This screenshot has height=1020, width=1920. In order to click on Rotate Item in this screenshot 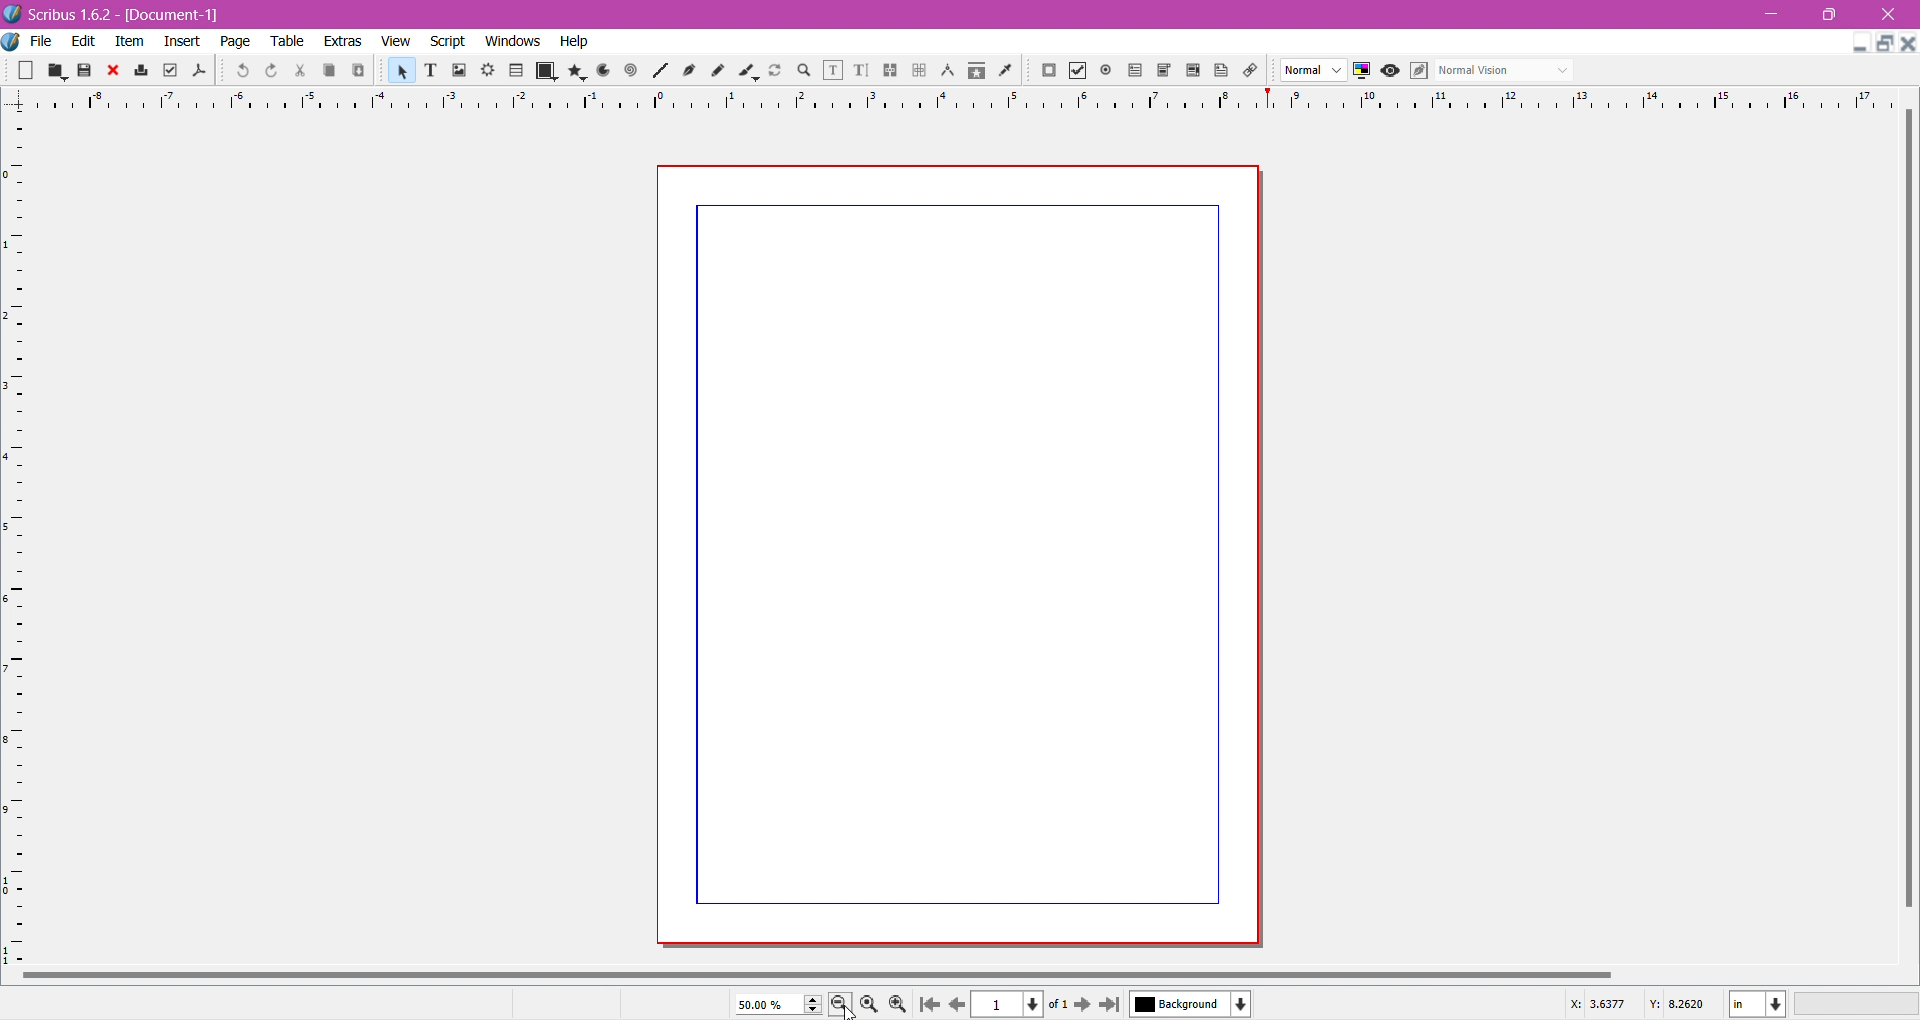, I will do `click(775, 70)`.